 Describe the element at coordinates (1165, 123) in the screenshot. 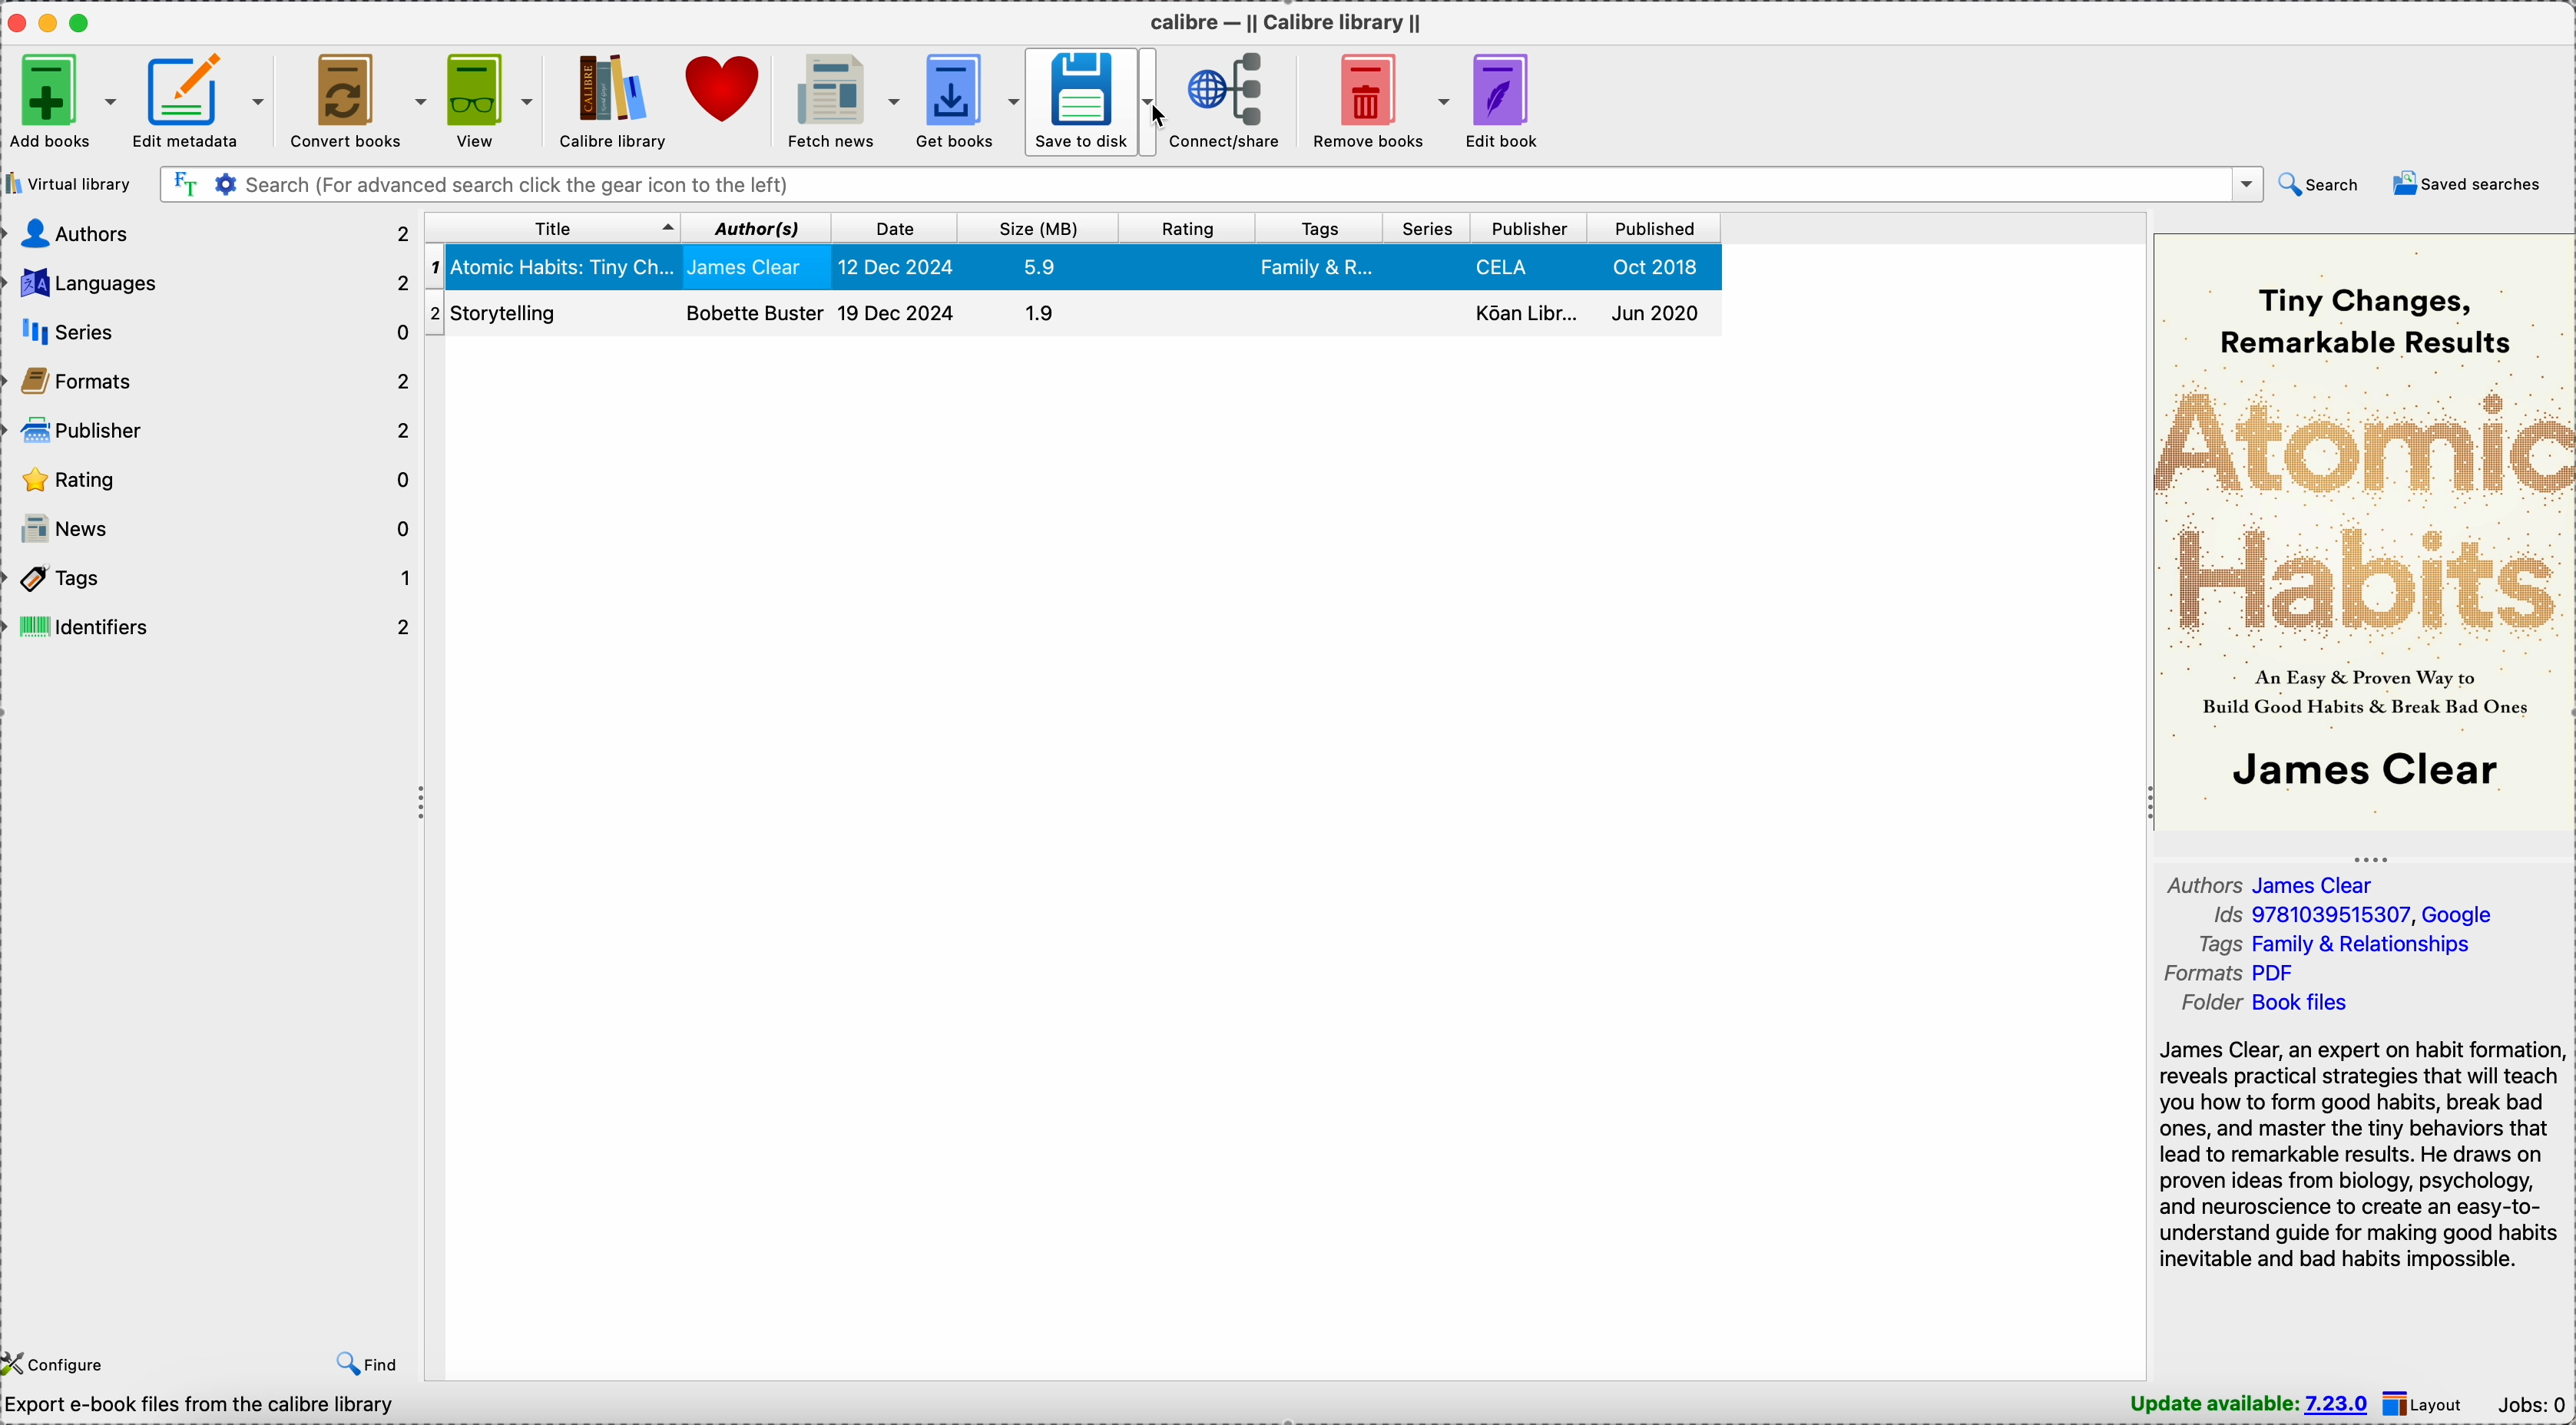

I see `cursor` at that location.